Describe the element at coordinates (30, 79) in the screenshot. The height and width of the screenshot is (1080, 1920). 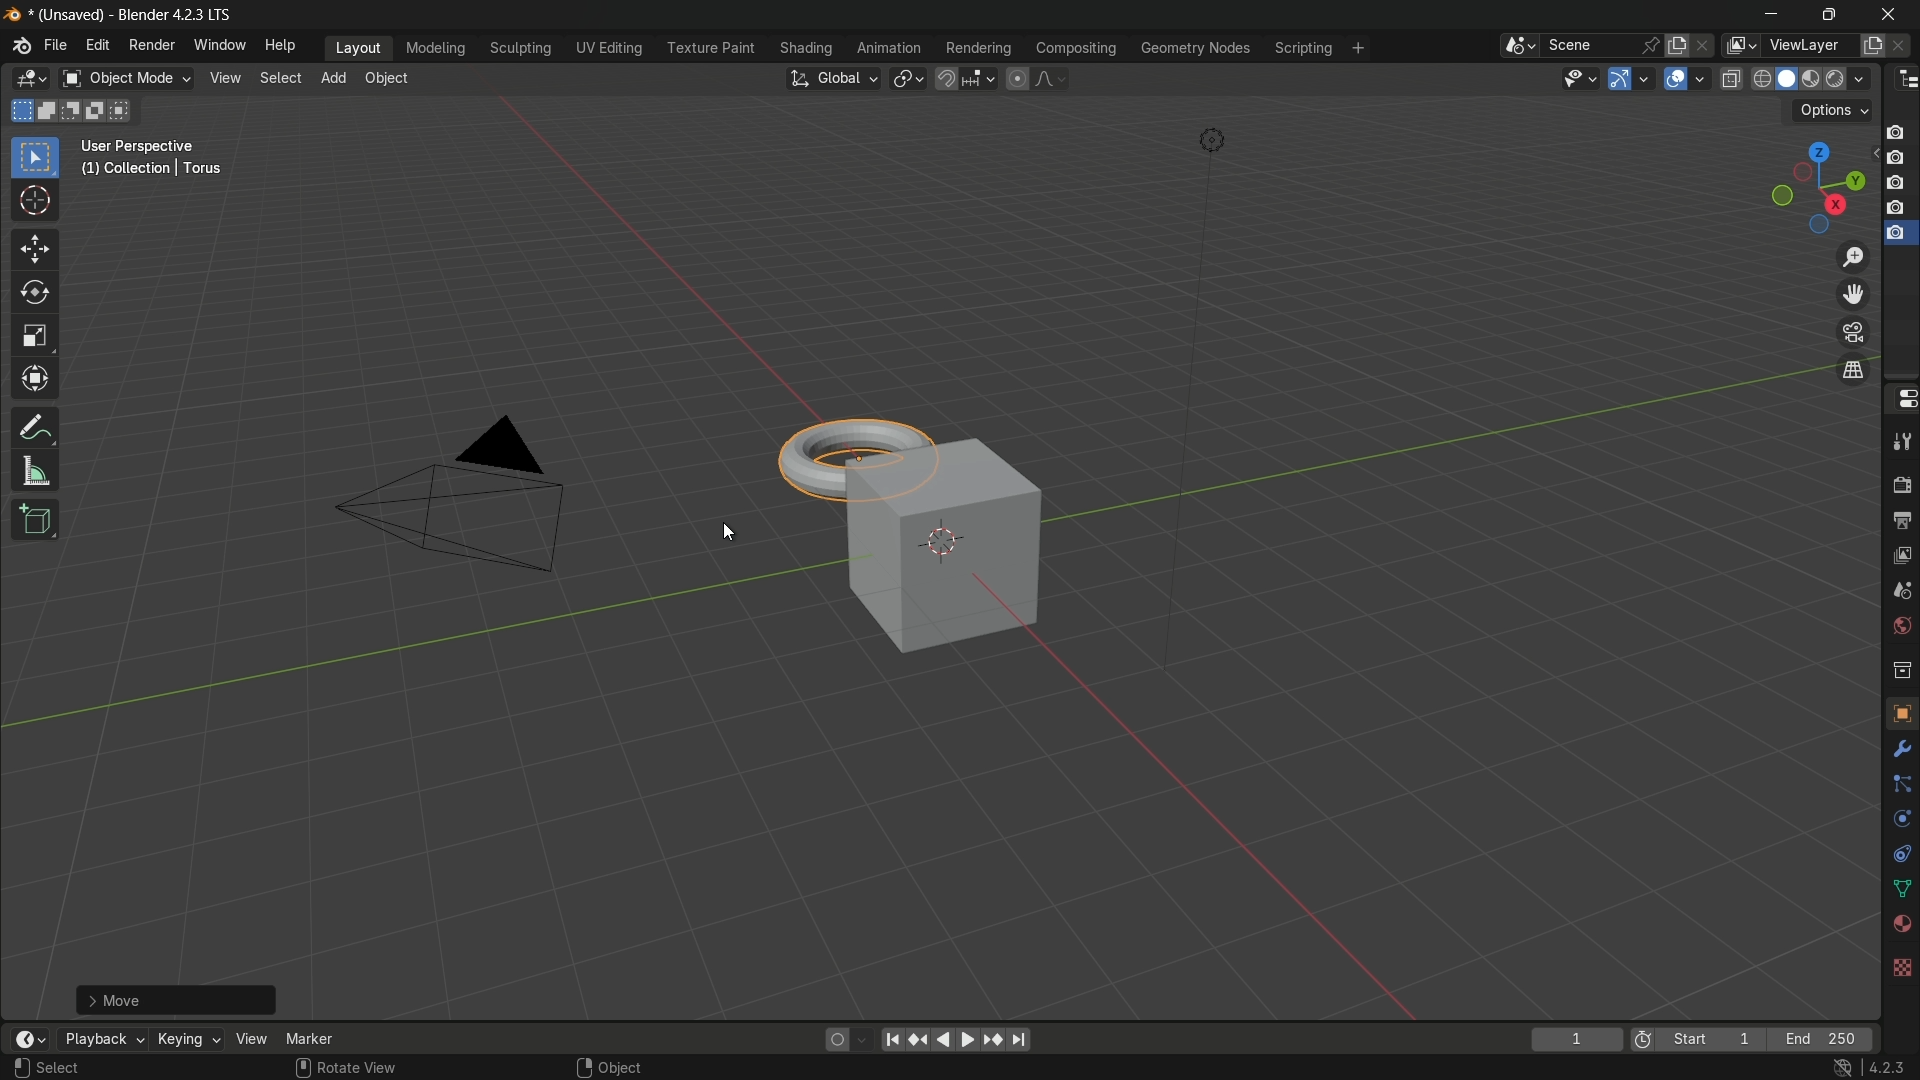
I see `3D viewport` at that location.